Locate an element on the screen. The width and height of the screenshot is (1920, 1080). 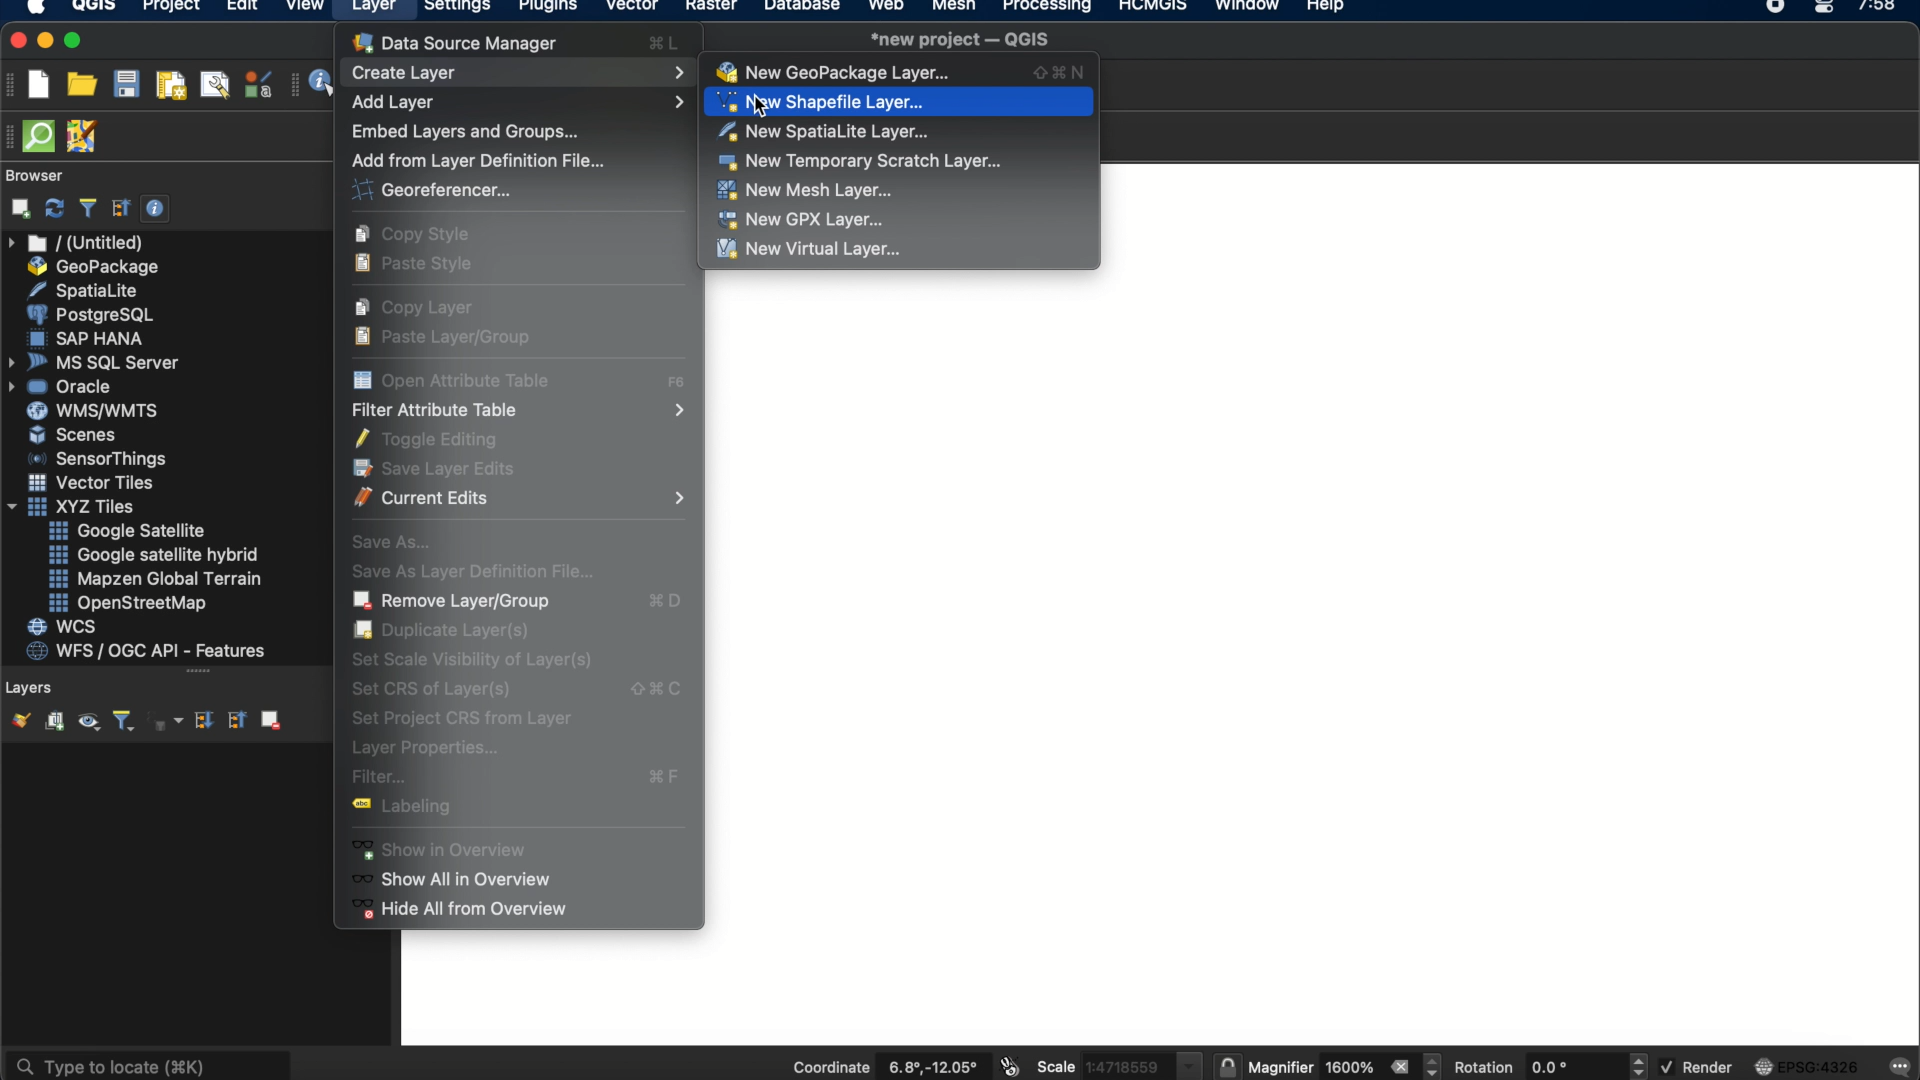
ms sql server is located at coordinates (97, 361).